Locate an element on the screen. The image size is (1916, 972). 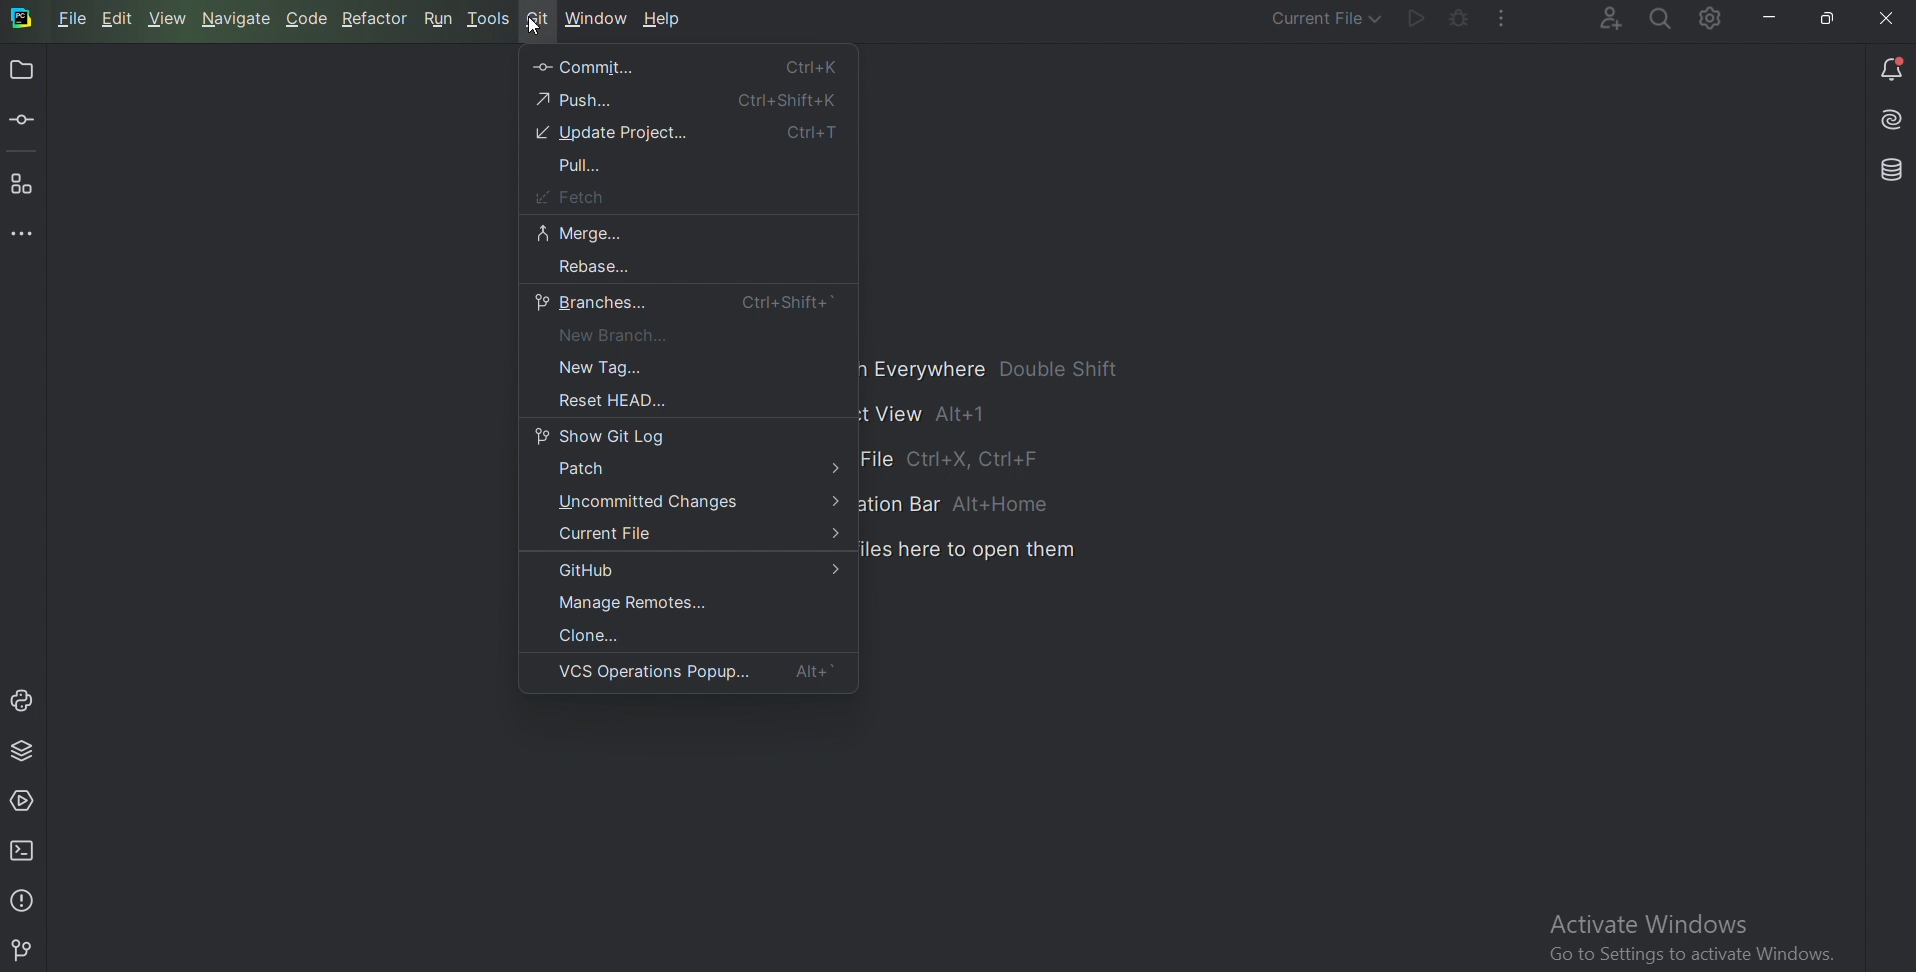
More actions is located at coordinates (1498, 21).